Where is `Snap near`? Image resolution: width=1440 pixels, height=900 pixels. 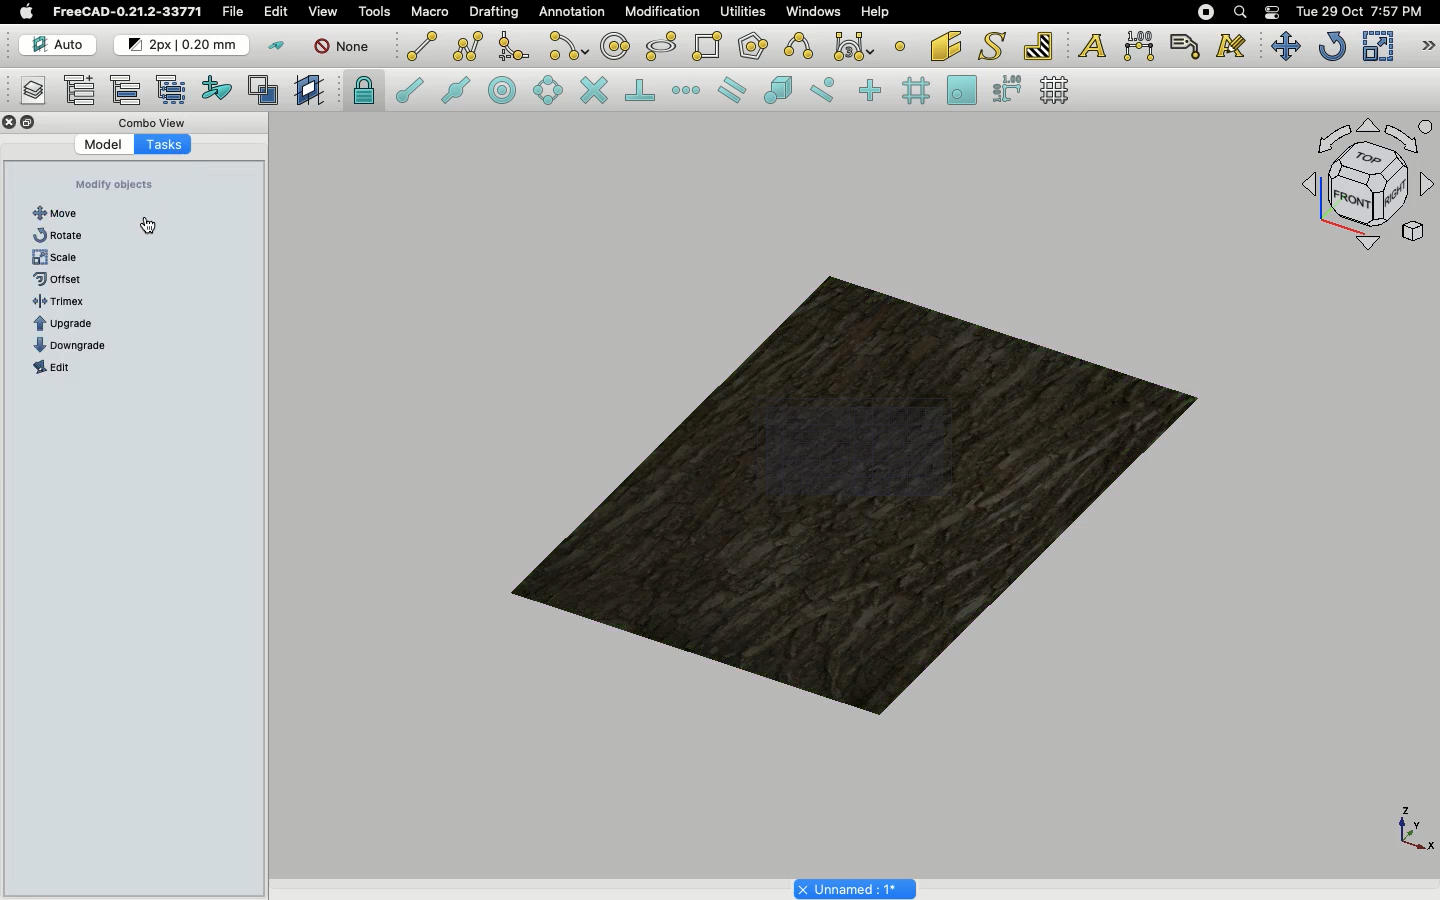
Snap near is located at coordinates (828, 90).